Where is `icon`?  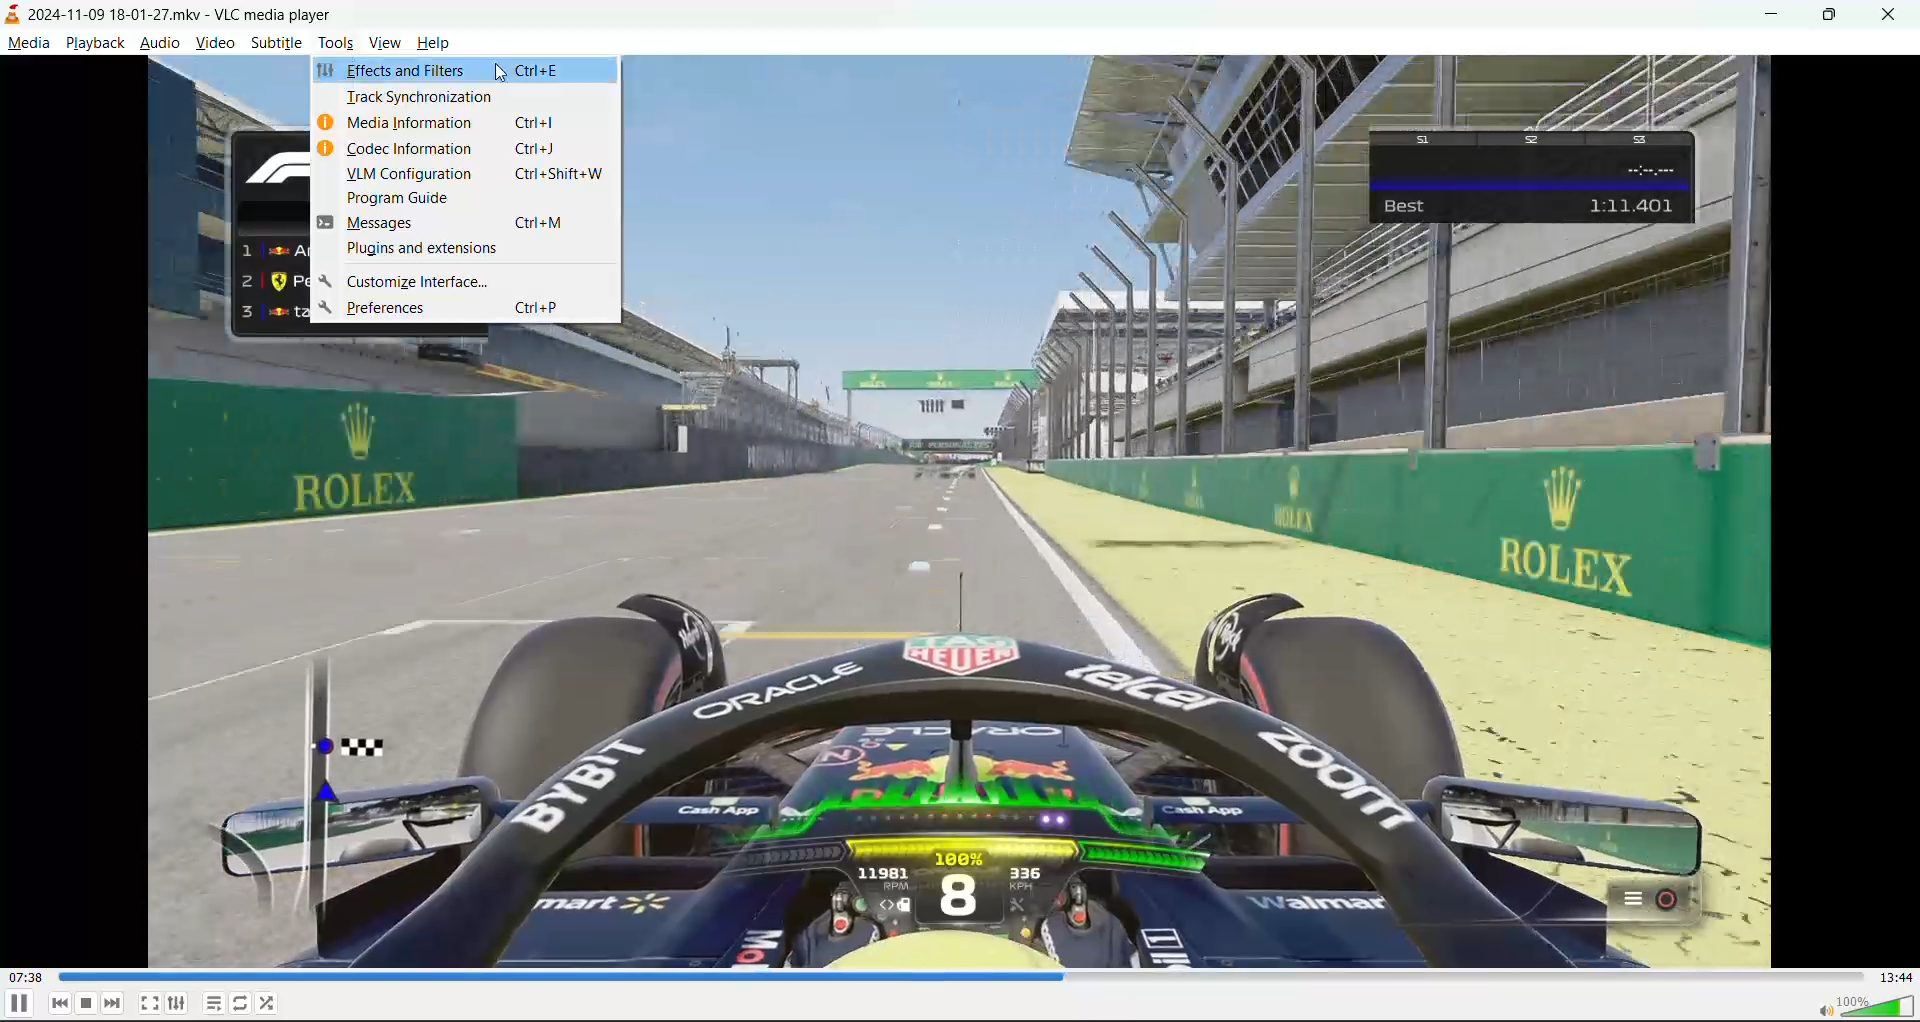 icon is located at coordinates (327, 123).